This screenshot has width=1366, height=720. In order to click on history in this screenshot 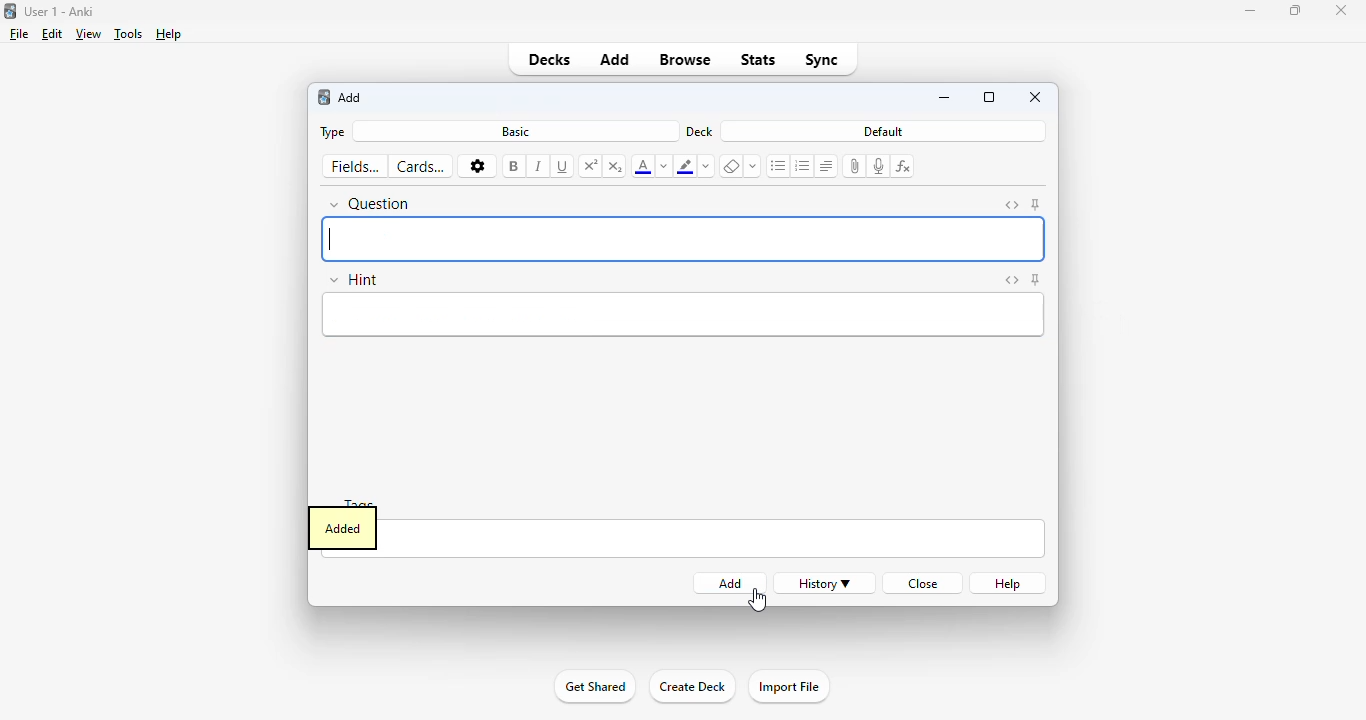, I will do `click(824, 584)`.